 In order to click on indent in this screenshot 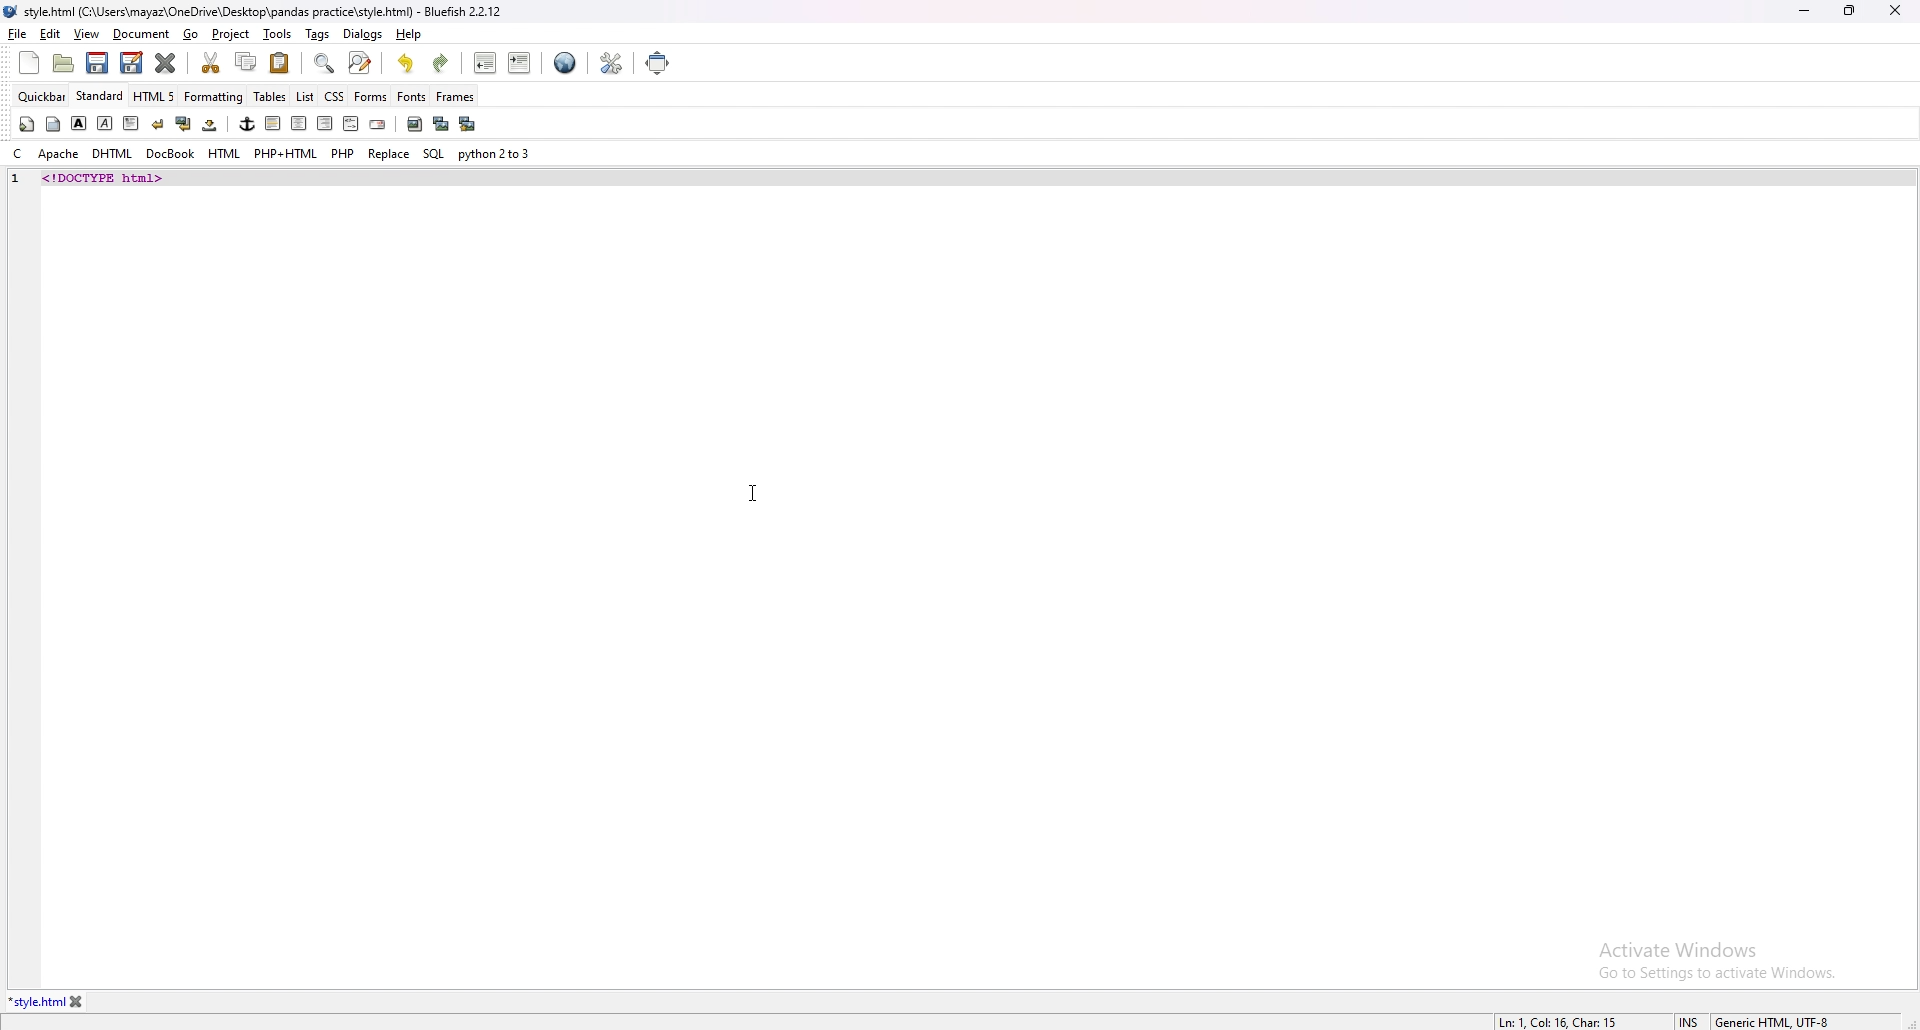, I will do `click(519, 62)`.